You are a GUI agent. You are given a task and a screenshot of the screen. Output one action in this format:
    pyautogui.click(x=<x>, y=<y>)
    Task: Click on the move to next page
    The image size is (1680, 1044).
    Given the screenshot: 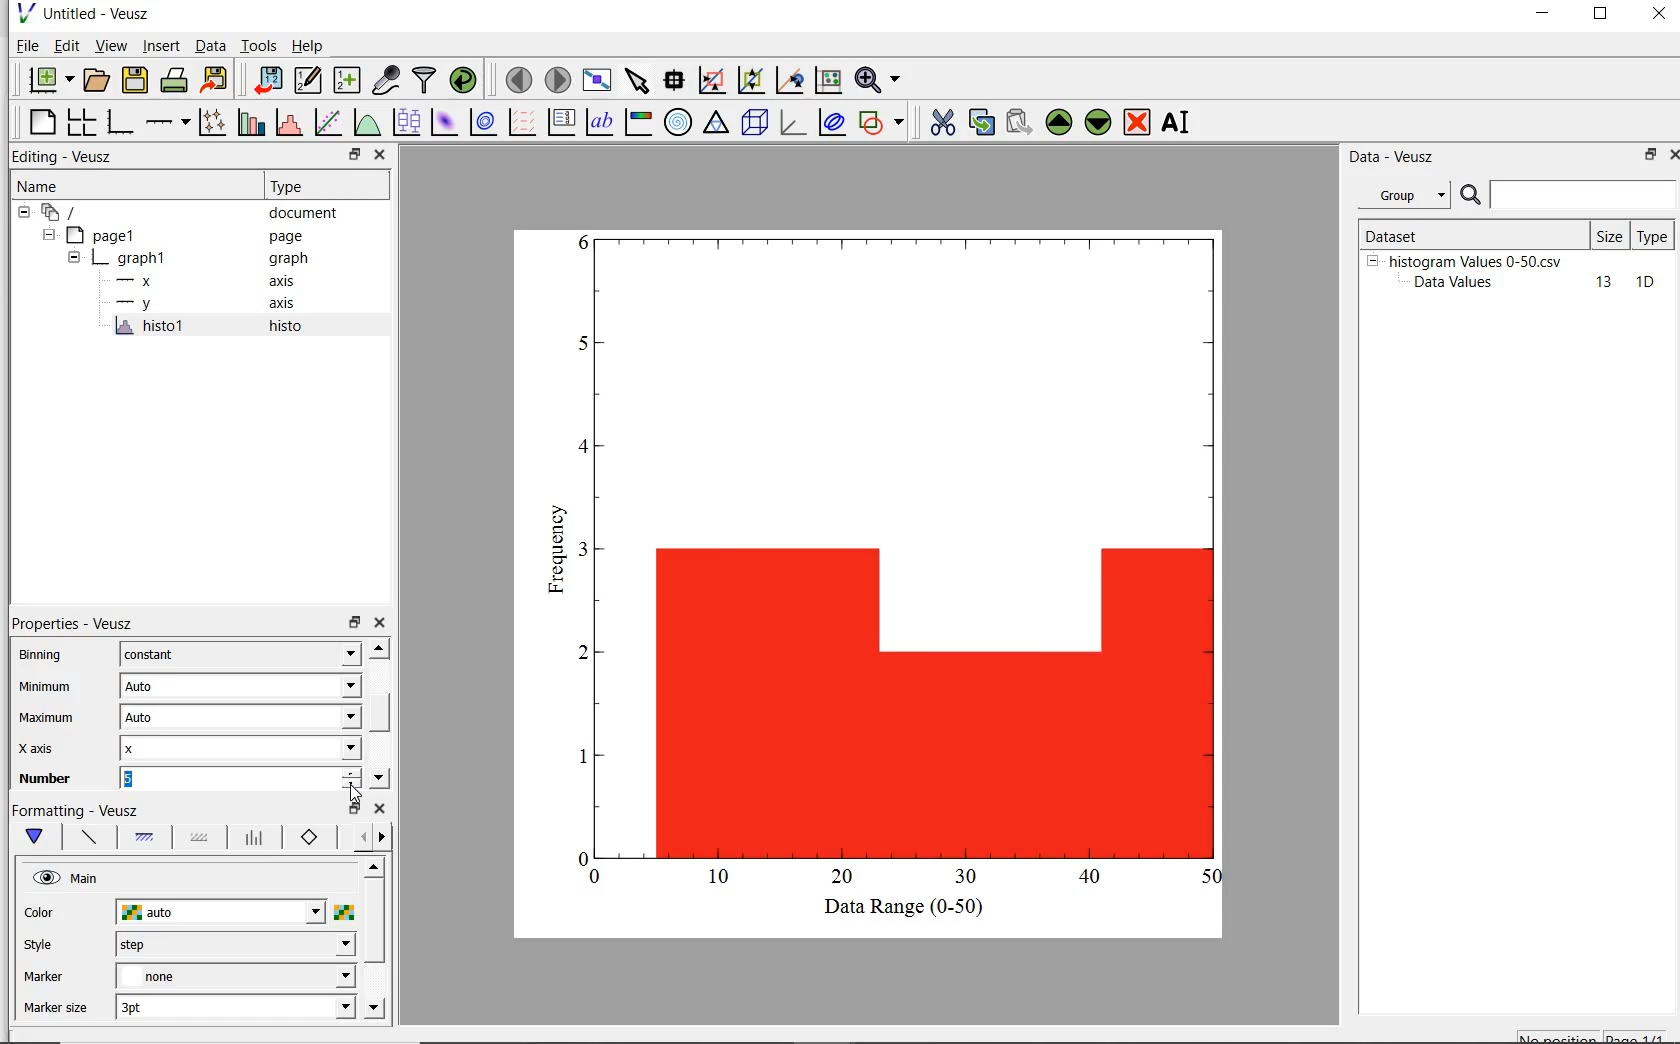 What is the action you would take?
    pyautogui.click(x=559, y=79)
    